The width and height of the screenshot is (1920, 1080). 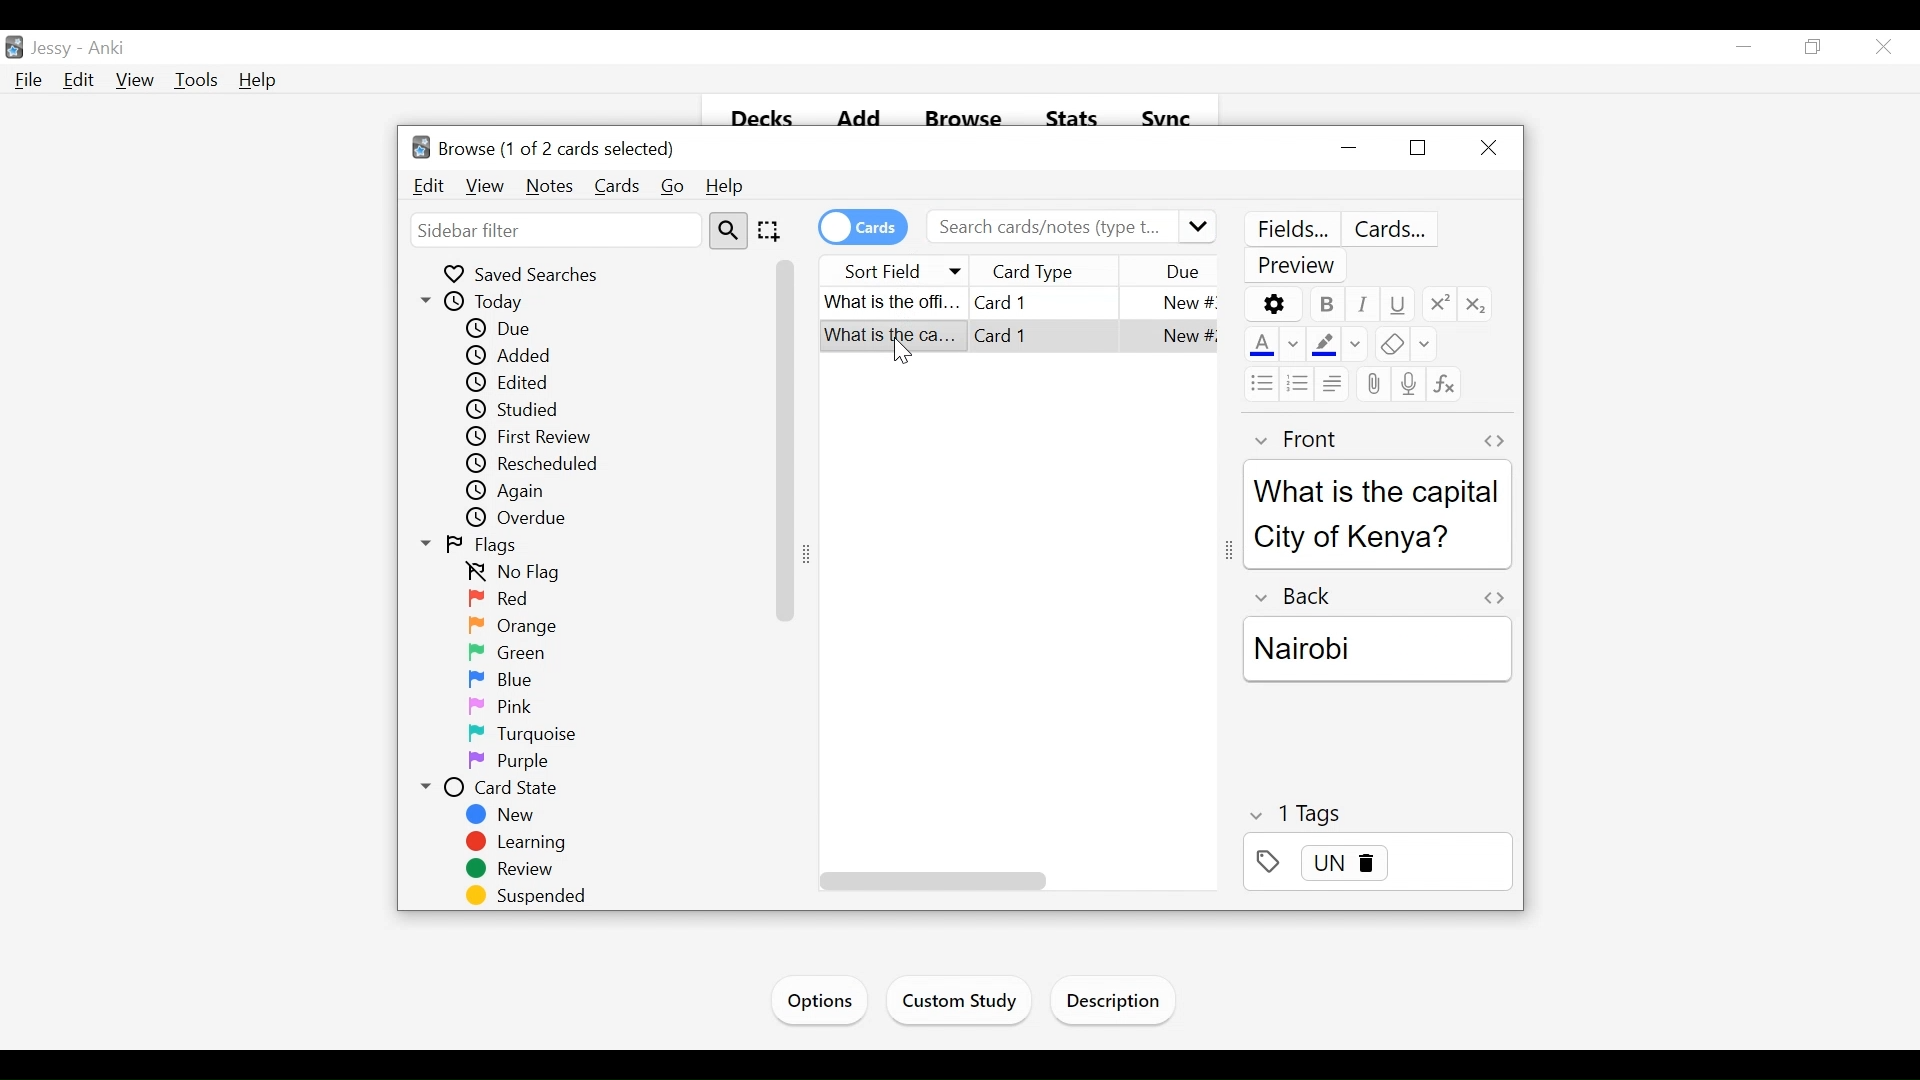 What do you see at coordinates (1394, 230) in the screenshot?
I see `customize card Template` at bounding box center [1394, 230].